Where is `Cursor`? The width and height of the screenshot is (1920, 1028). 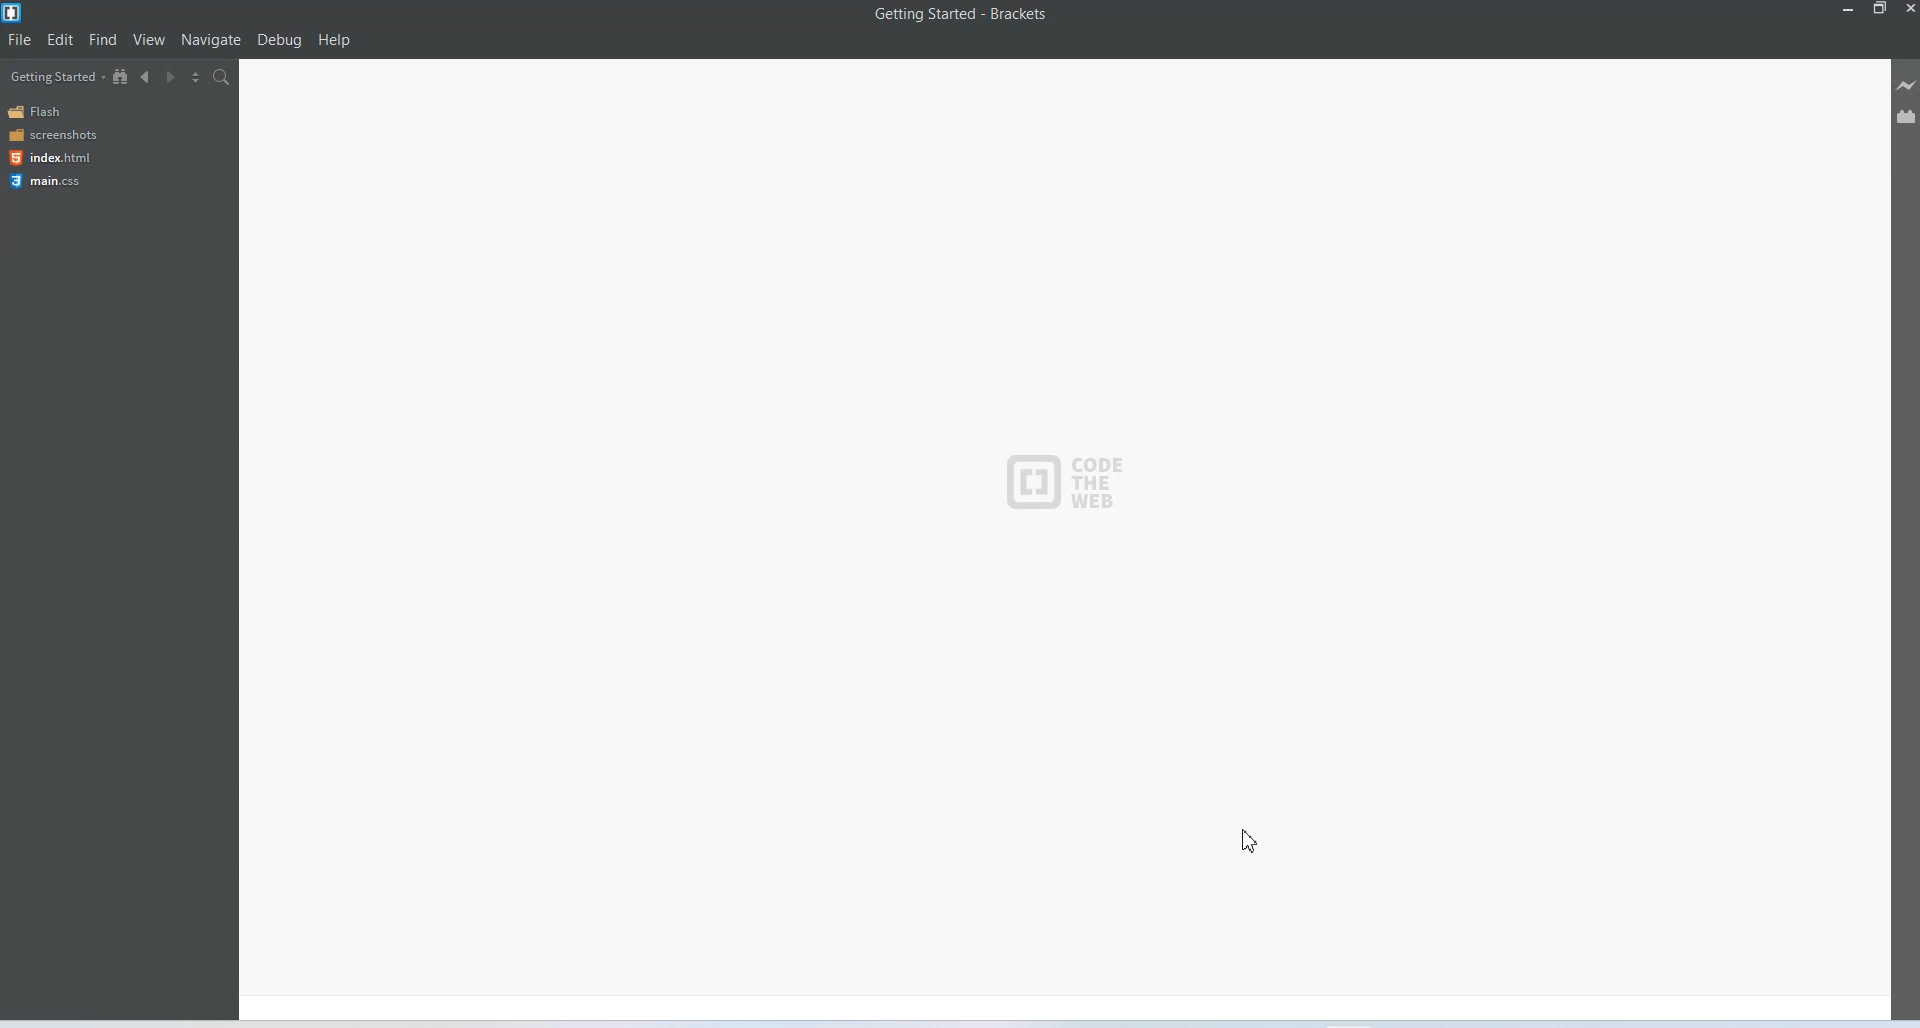 Cursor is located at coordinates (1252, 841).